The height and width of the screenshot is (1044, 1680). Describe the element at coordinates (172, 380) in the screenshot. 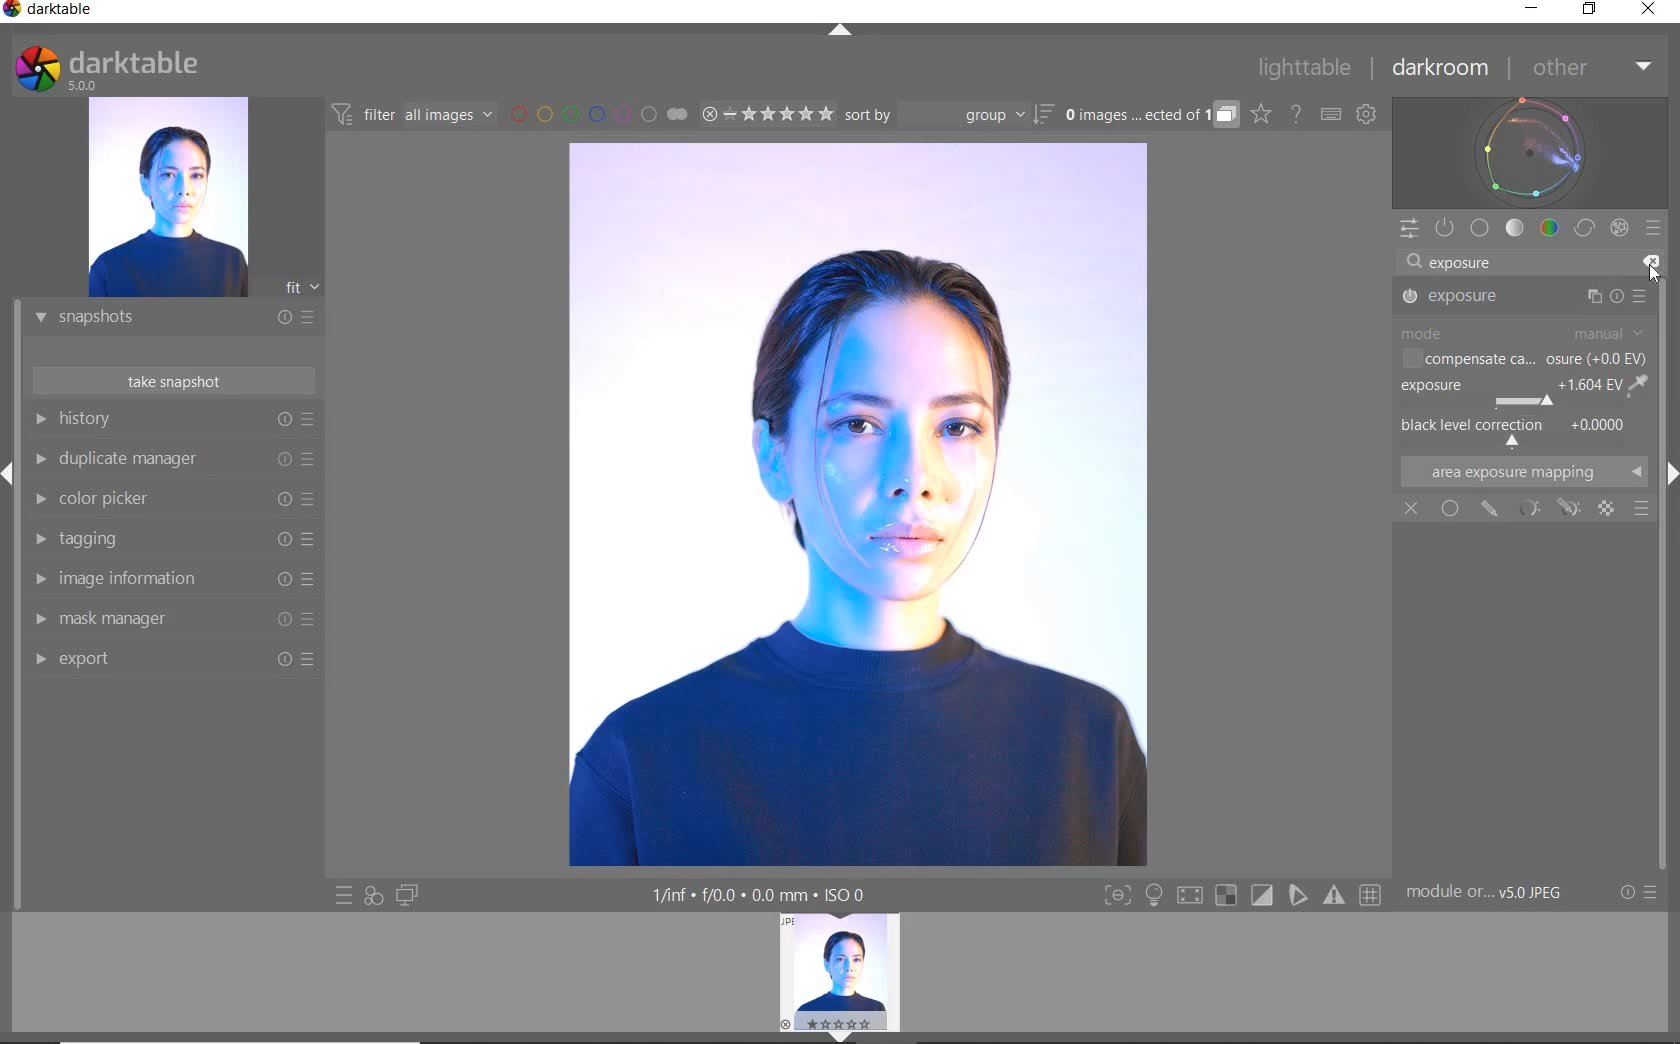

I see `TAKE SNAPSHOT` at that location.